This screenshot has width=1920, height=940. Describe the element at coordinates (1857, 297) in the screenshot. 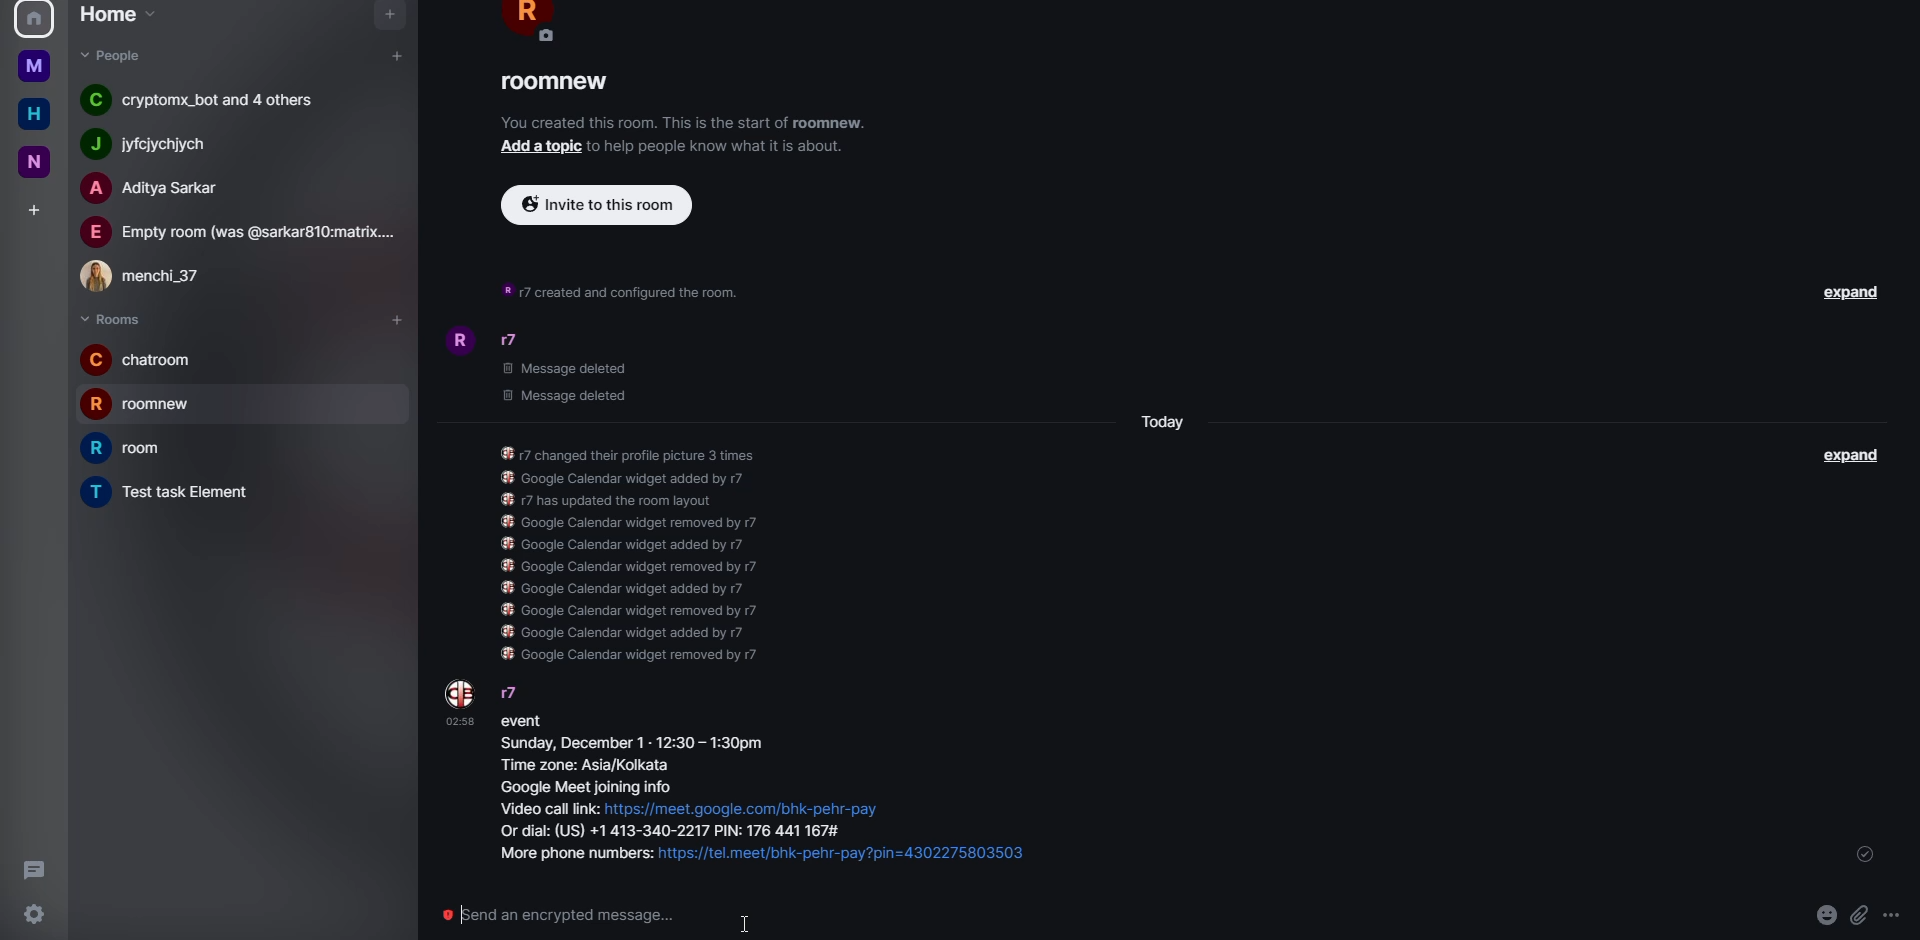

I see `expand` at that location.